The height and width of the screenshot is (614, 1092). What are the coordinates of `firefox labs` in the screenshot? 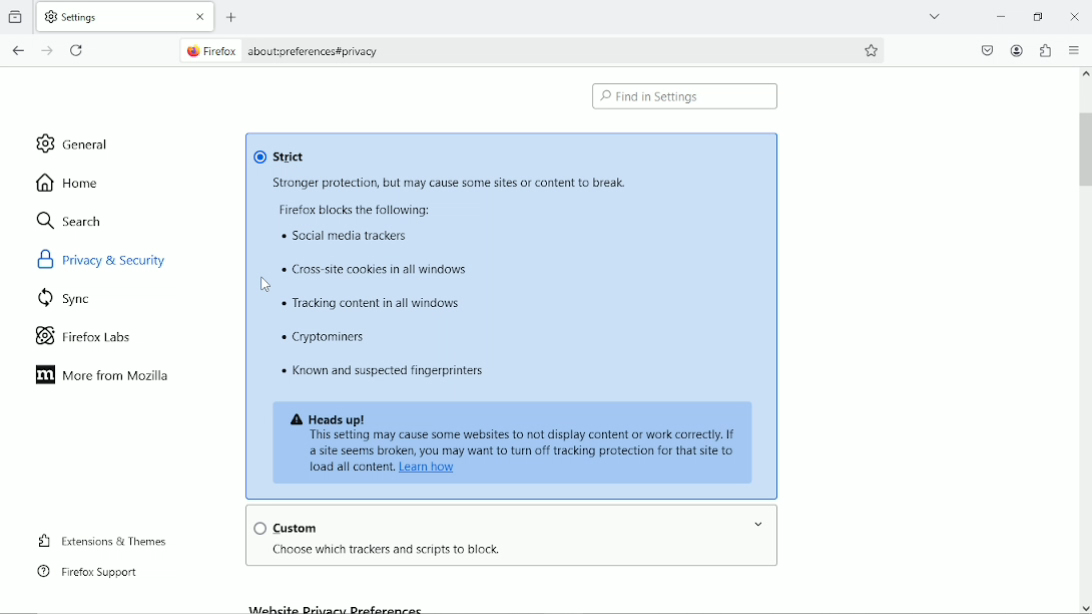 It's located at (81, 337).